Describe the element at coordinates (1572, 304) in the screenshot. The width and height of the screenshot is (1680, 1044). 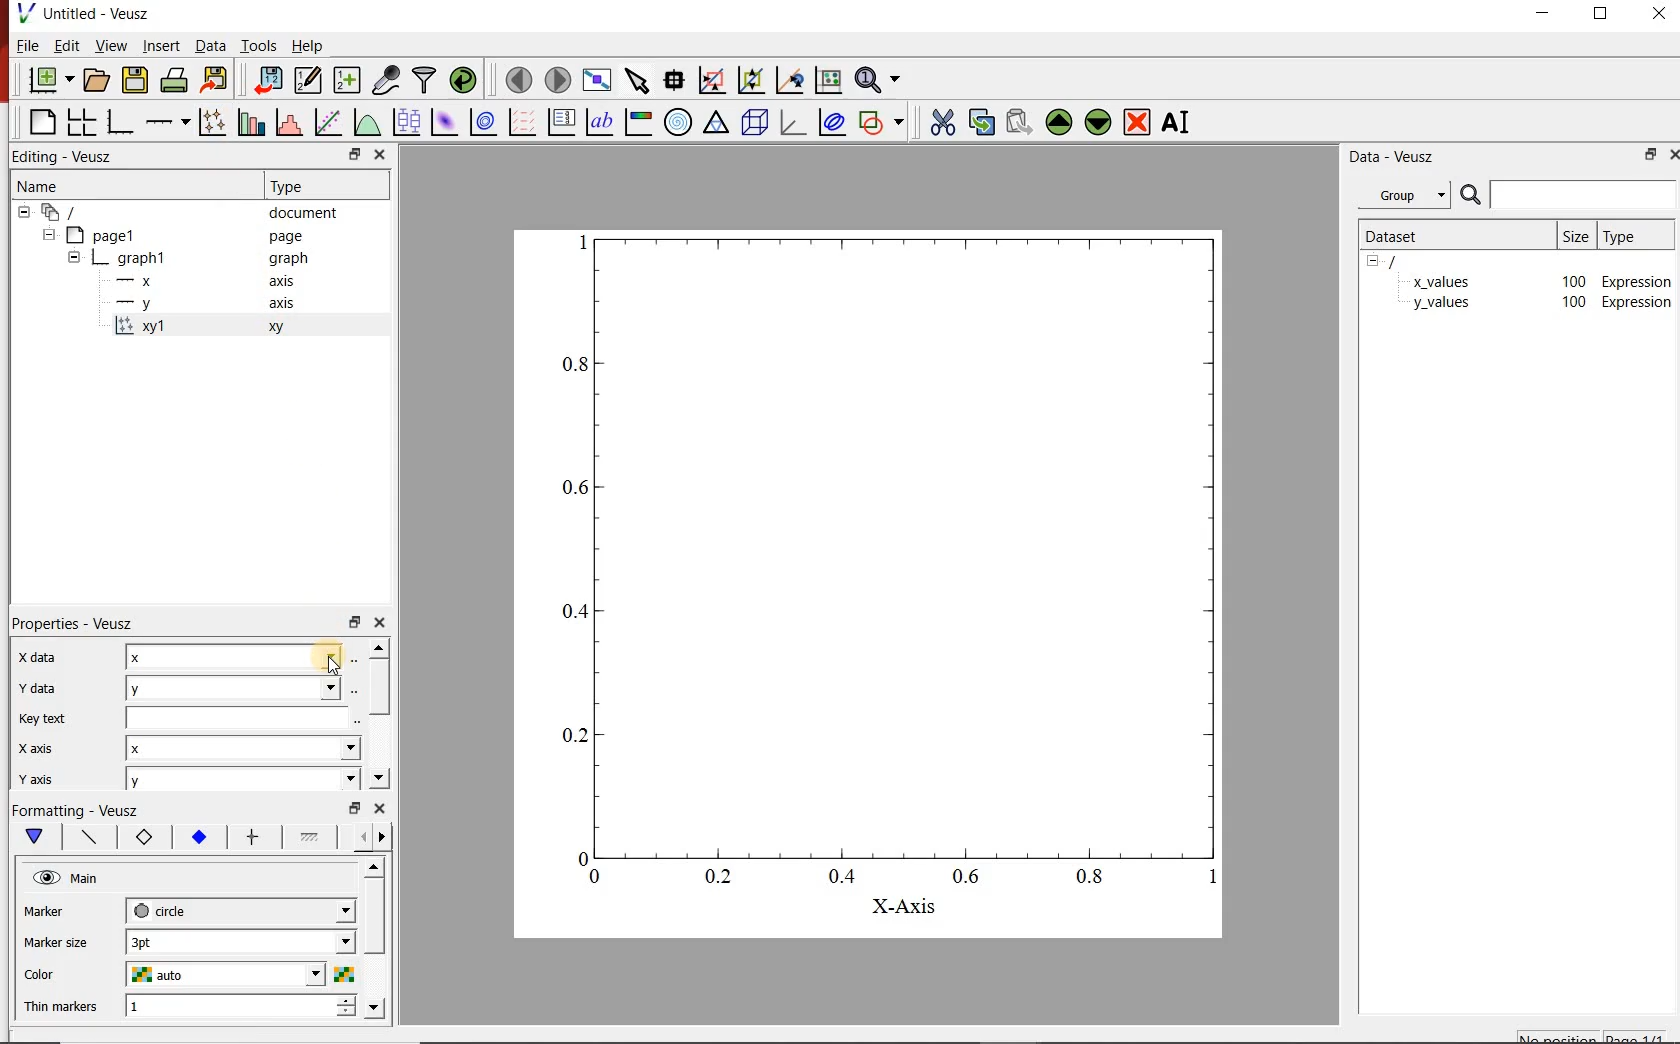
I see `100` at that location.